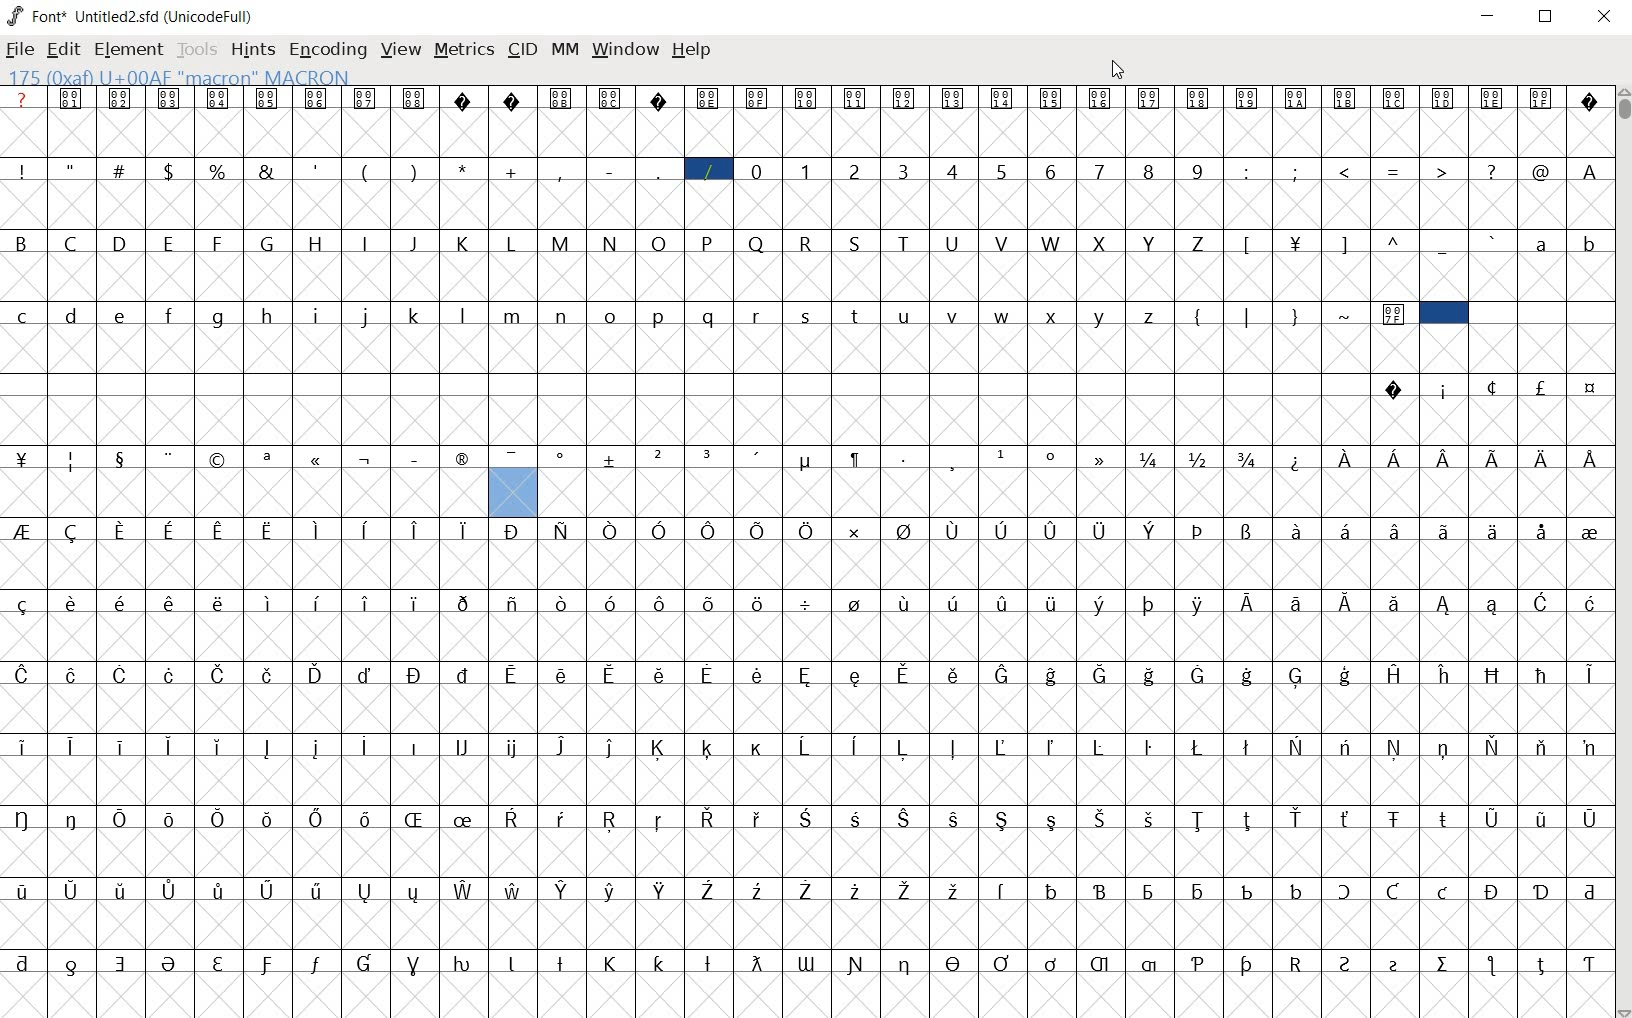 The image size is (1632, 1018). I want to click on 7, so click(1100, 170).